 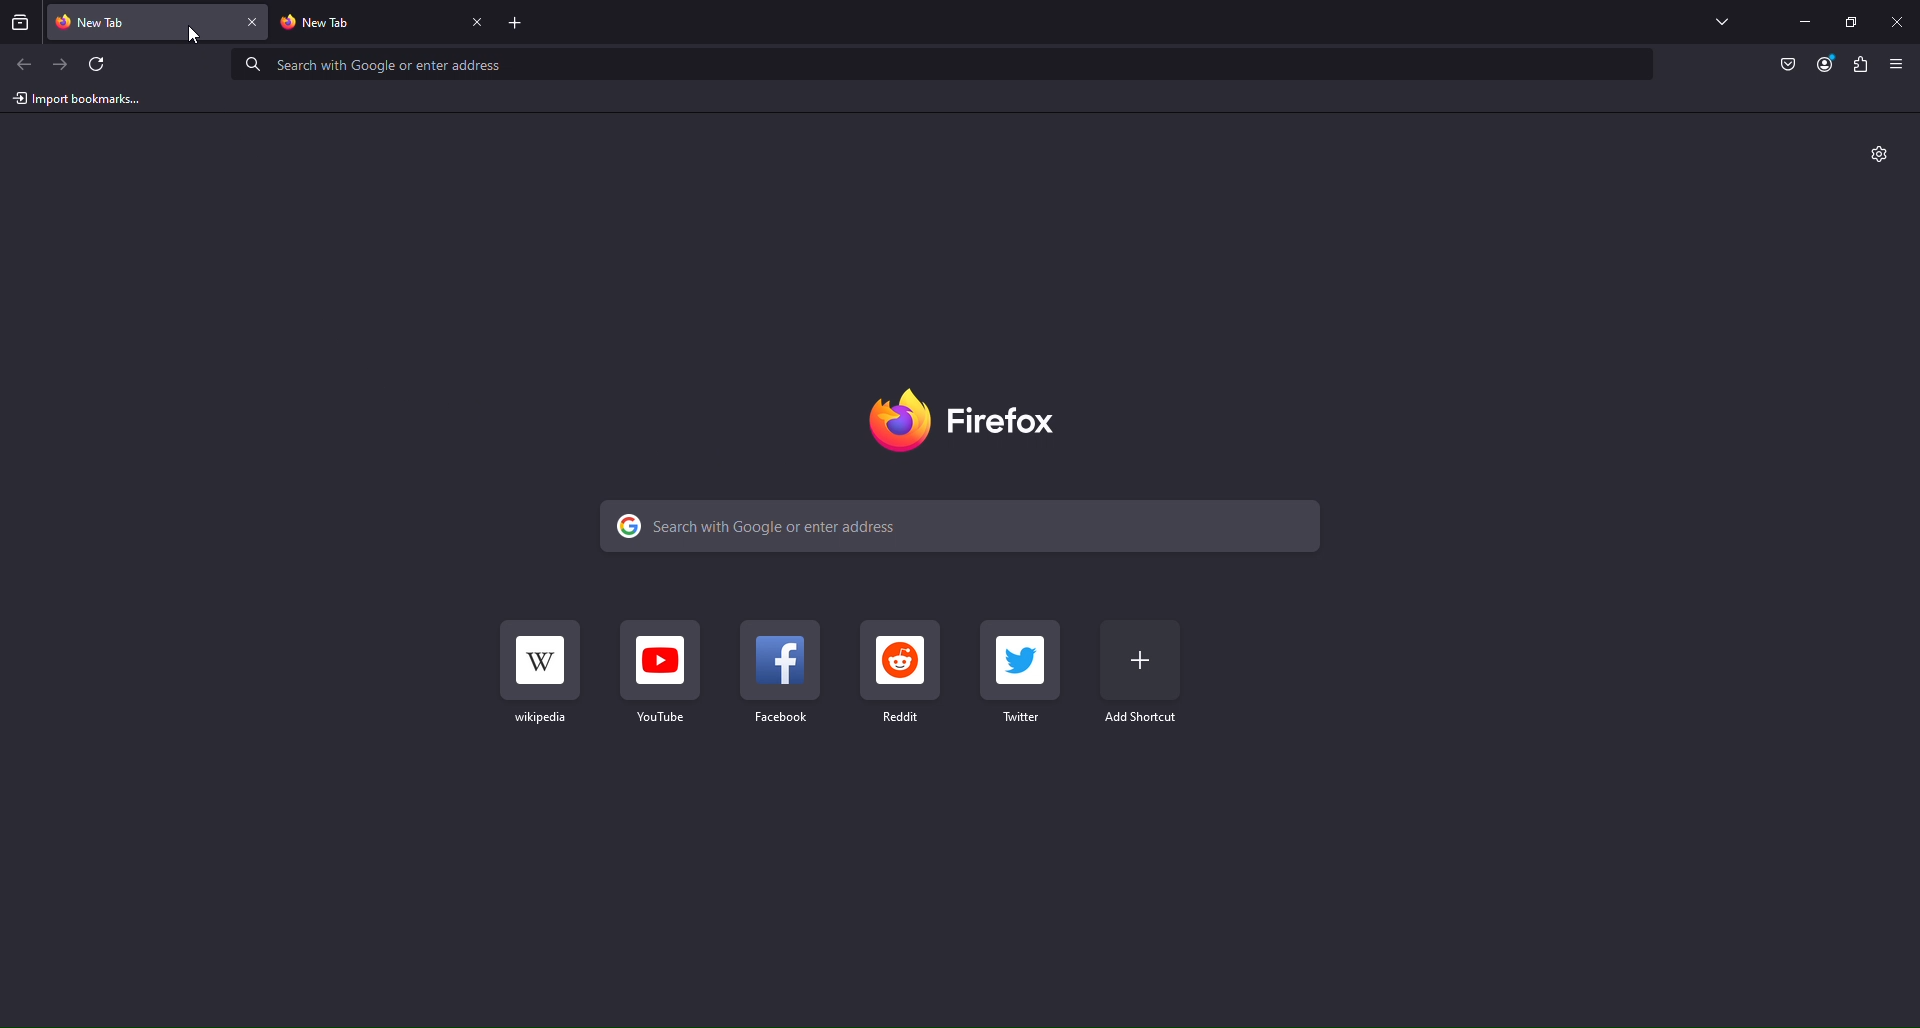 What do you see at coordinates (103, 65) in the screenshot?
I see `Refresh` at bounding box center [103, 65].